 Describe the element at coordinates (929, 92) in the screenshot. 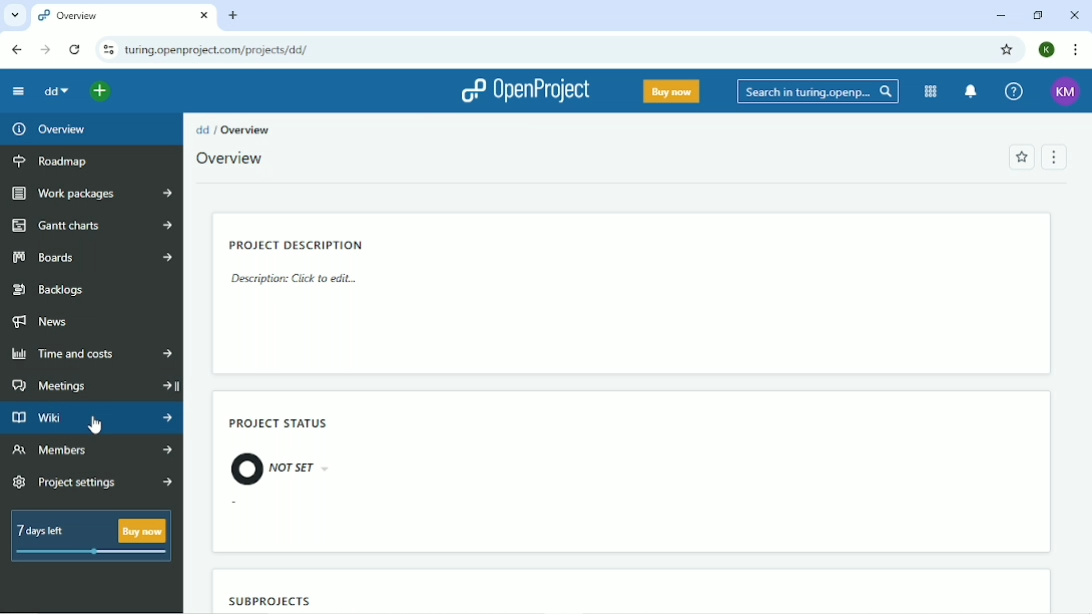

I see `Modules` at that location.